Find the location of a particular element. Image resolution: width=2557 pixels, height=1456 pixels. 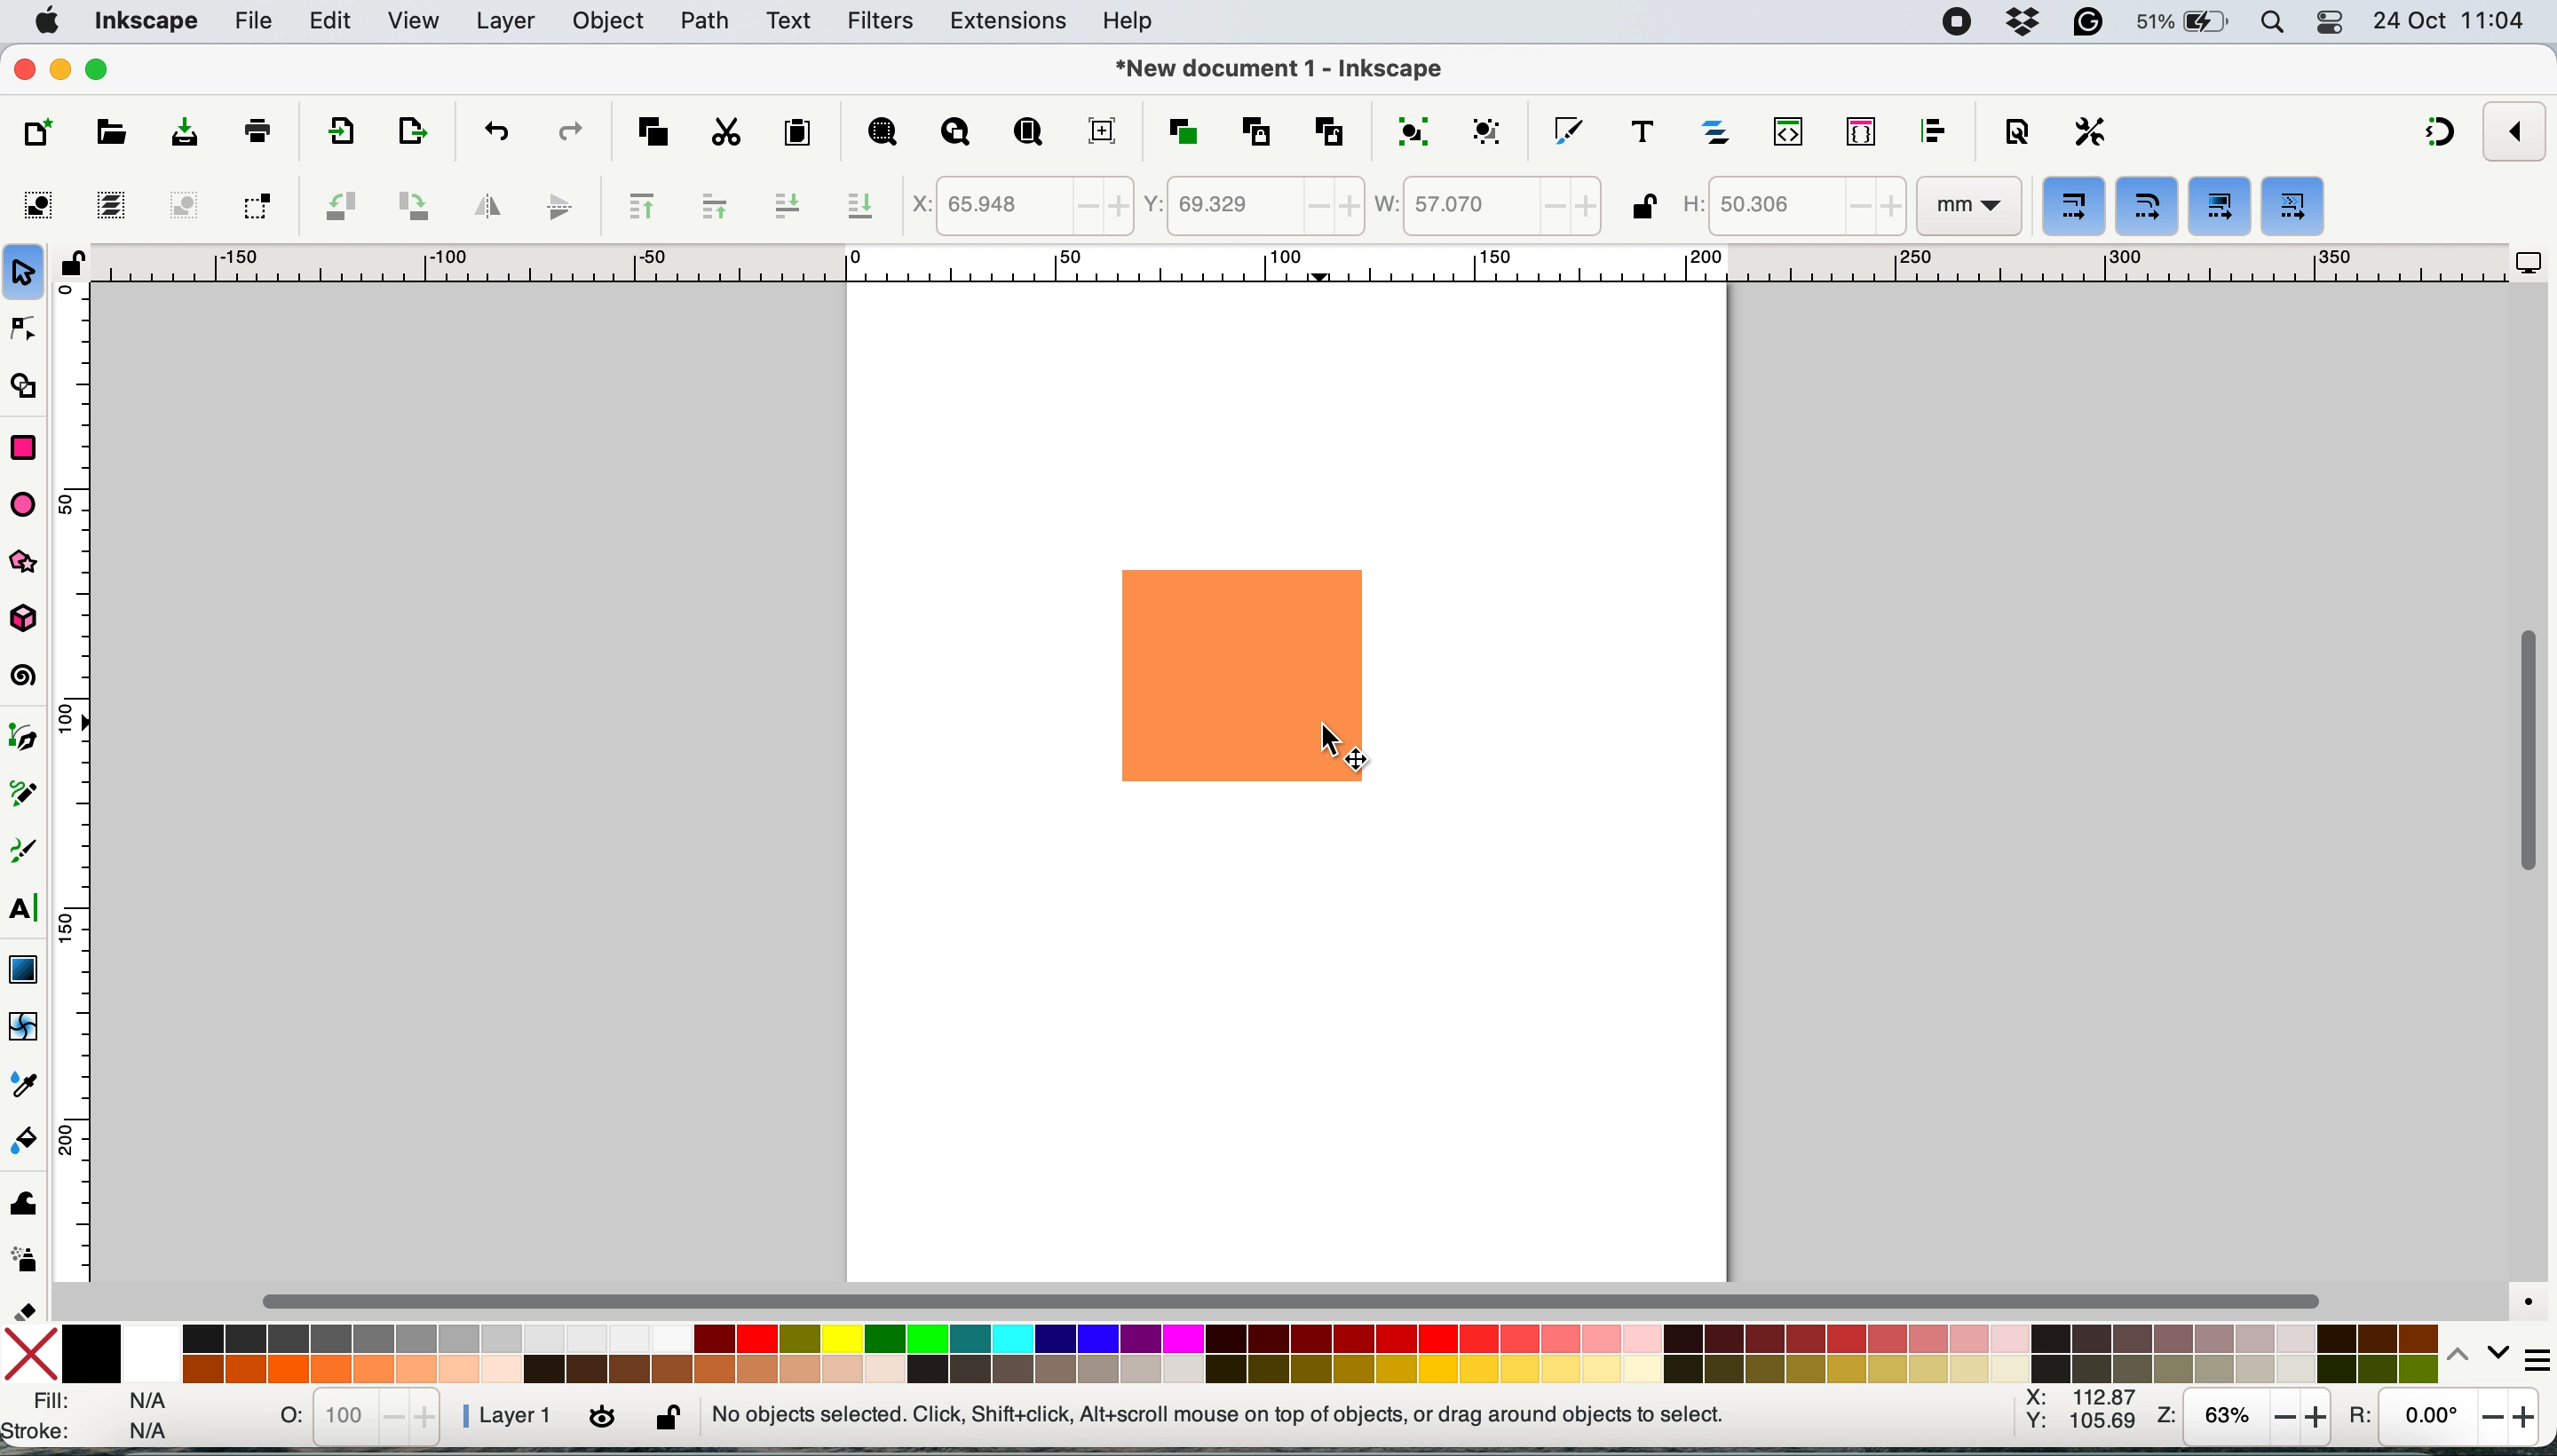

perferences is located at coordinates (2091, 131).